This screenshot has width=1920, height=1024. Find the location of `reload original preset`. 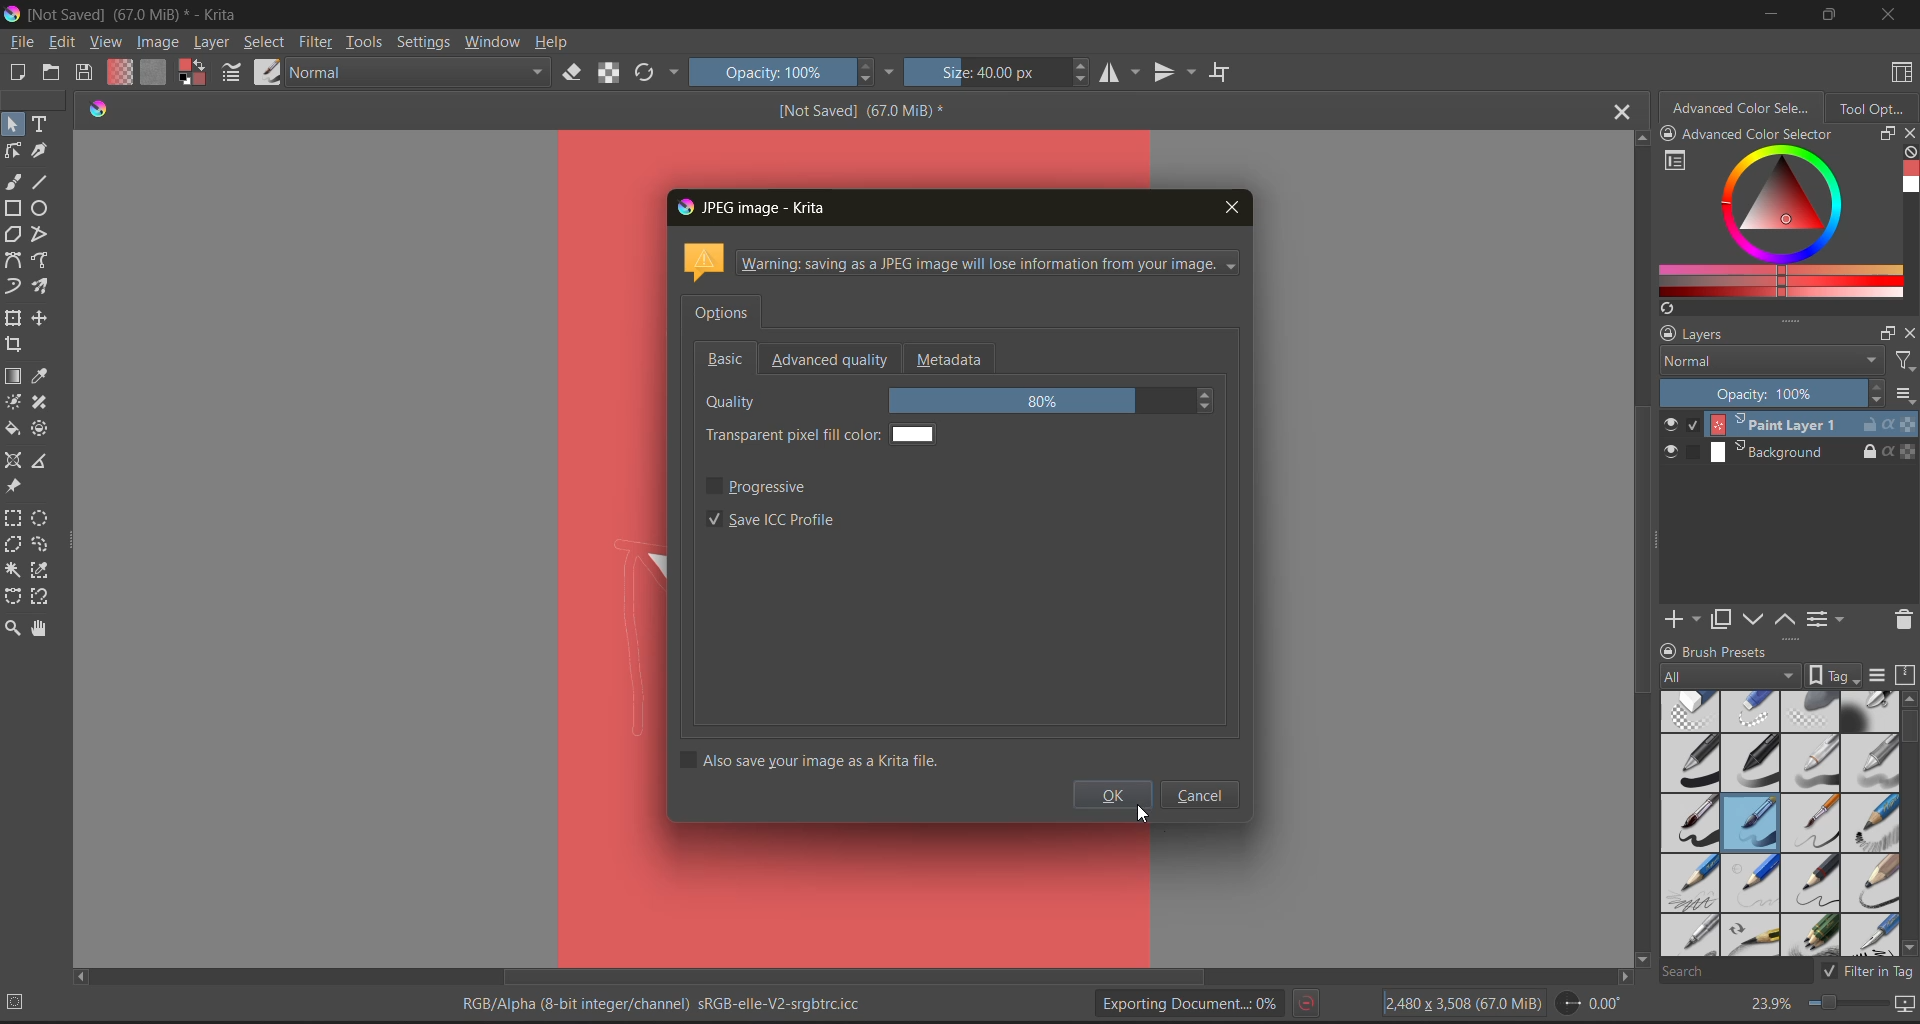

reload original preset is located at coordinates (649, 70).